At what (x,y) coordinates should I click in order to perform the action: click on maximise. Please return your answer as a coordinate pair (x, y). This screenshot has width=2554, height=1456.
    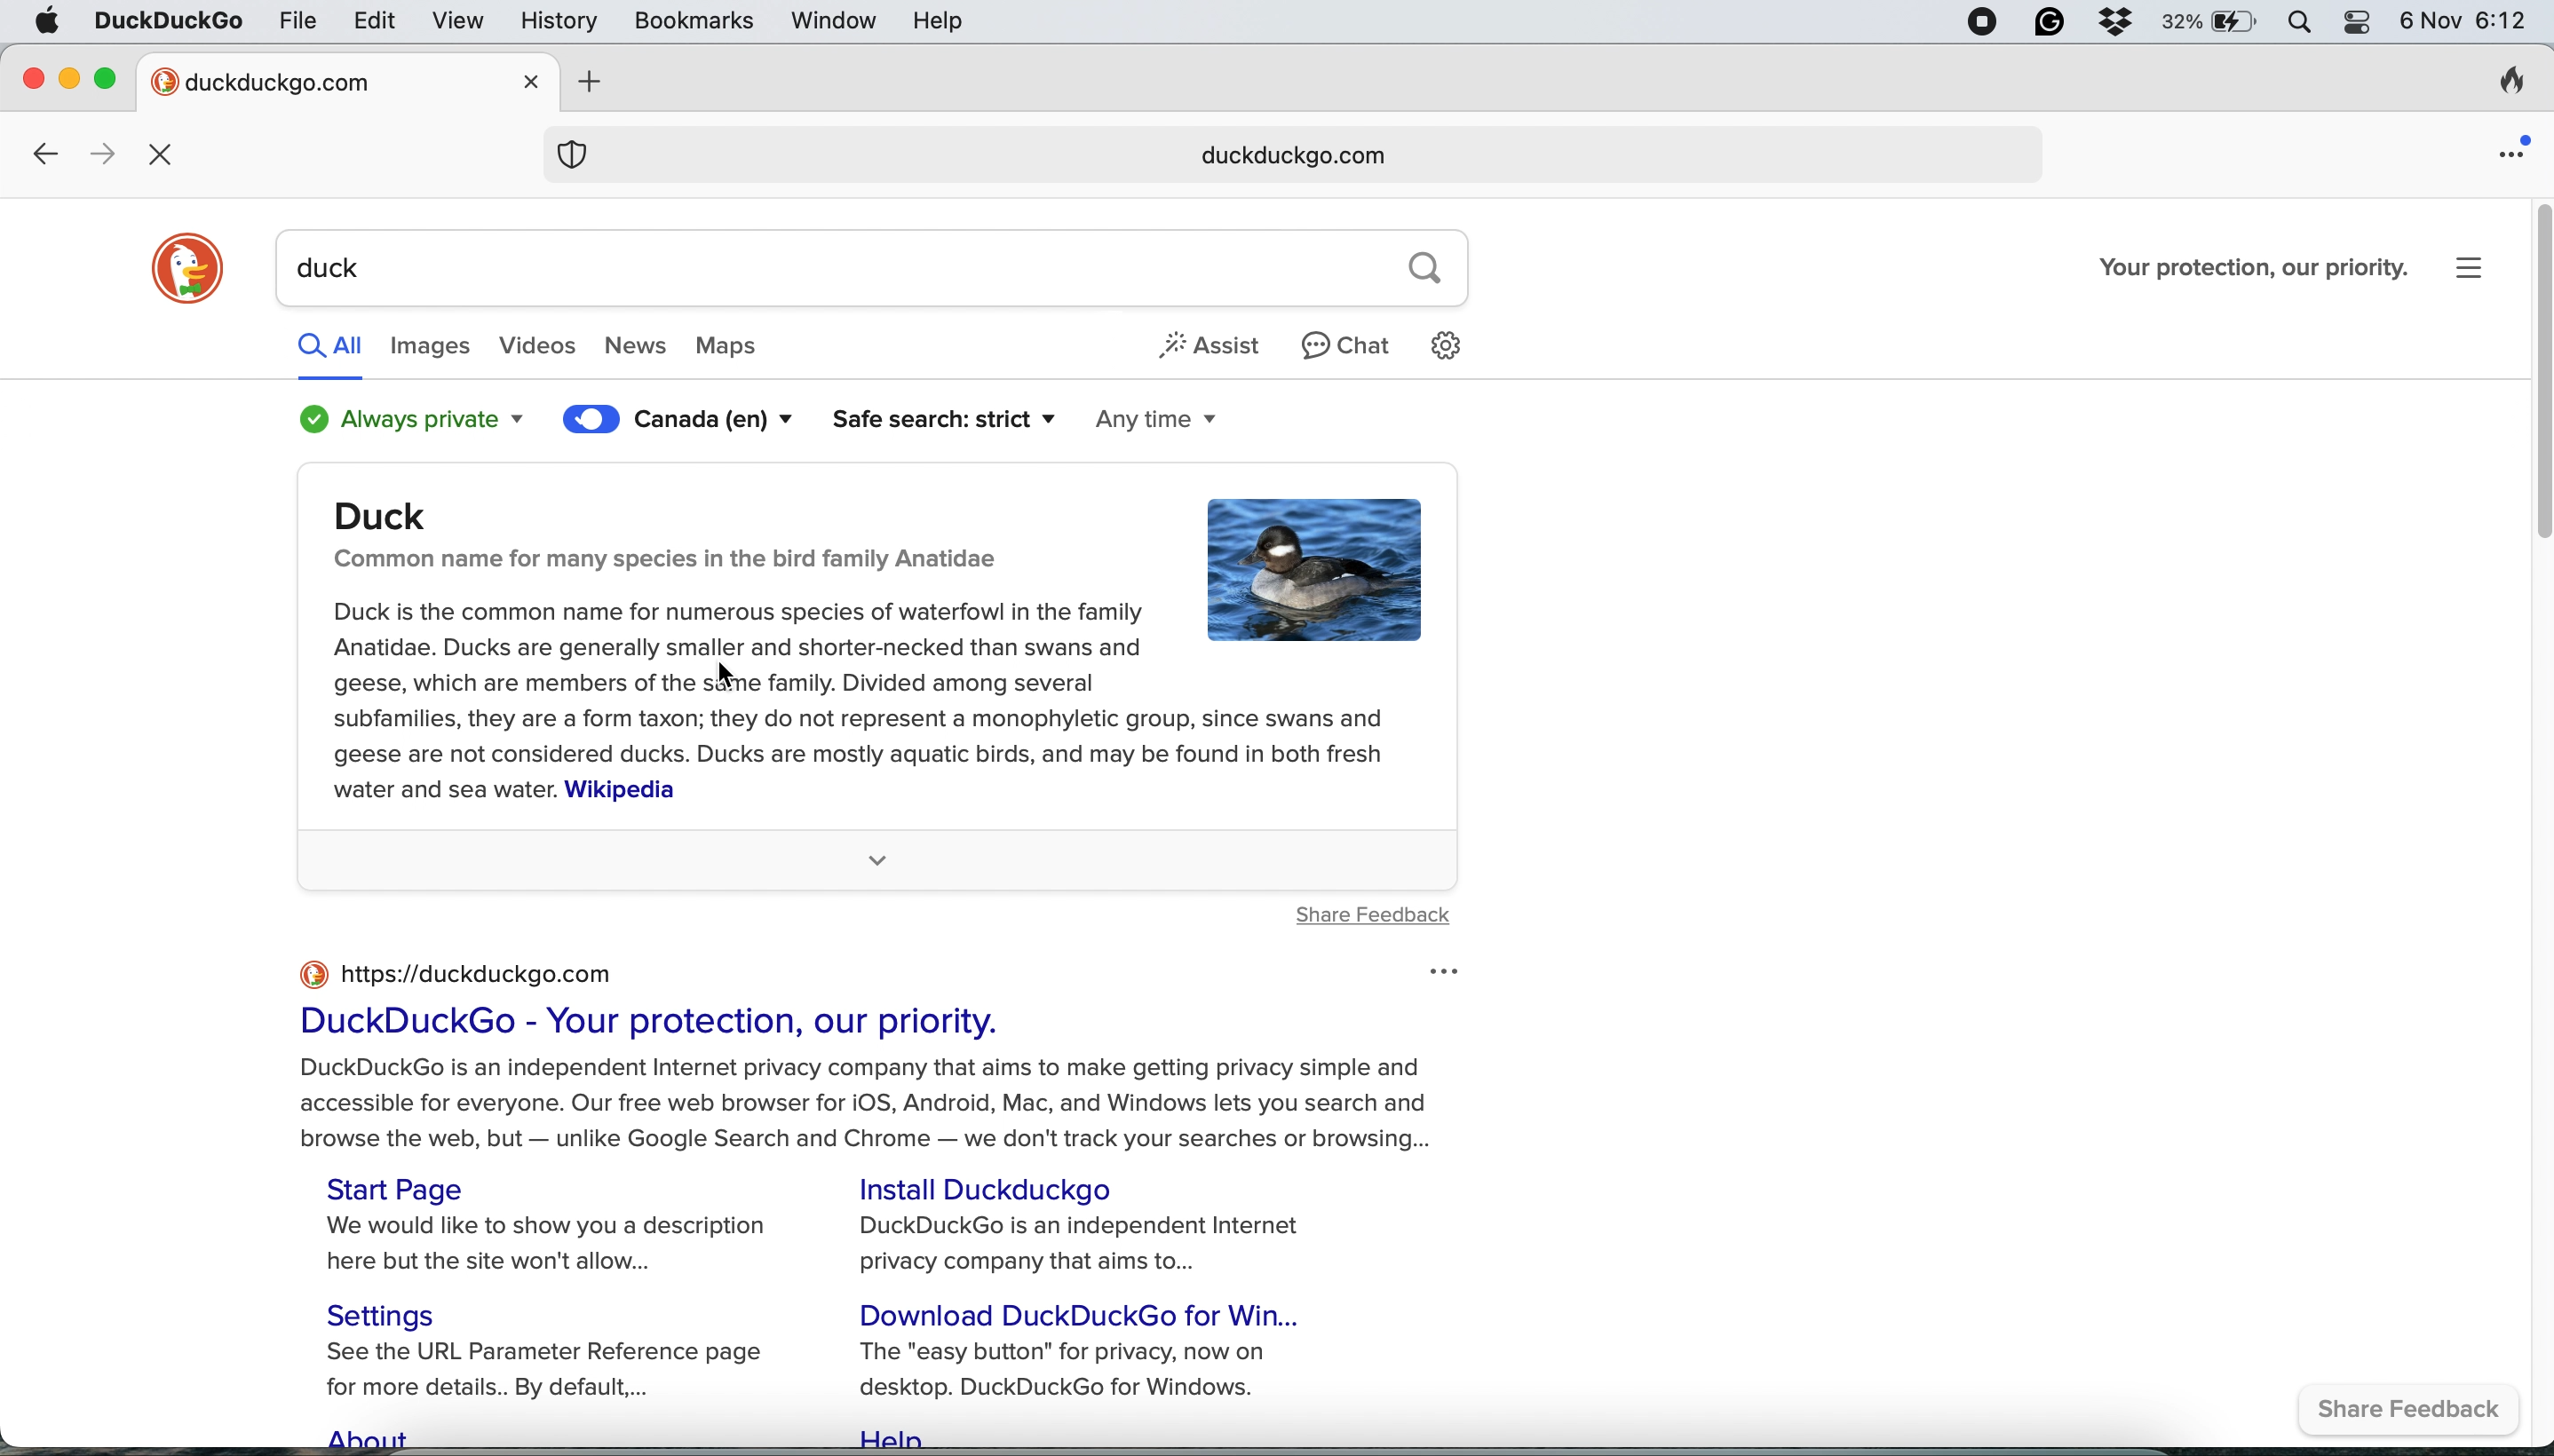
    Looking at the image, I should click on (115, 78).